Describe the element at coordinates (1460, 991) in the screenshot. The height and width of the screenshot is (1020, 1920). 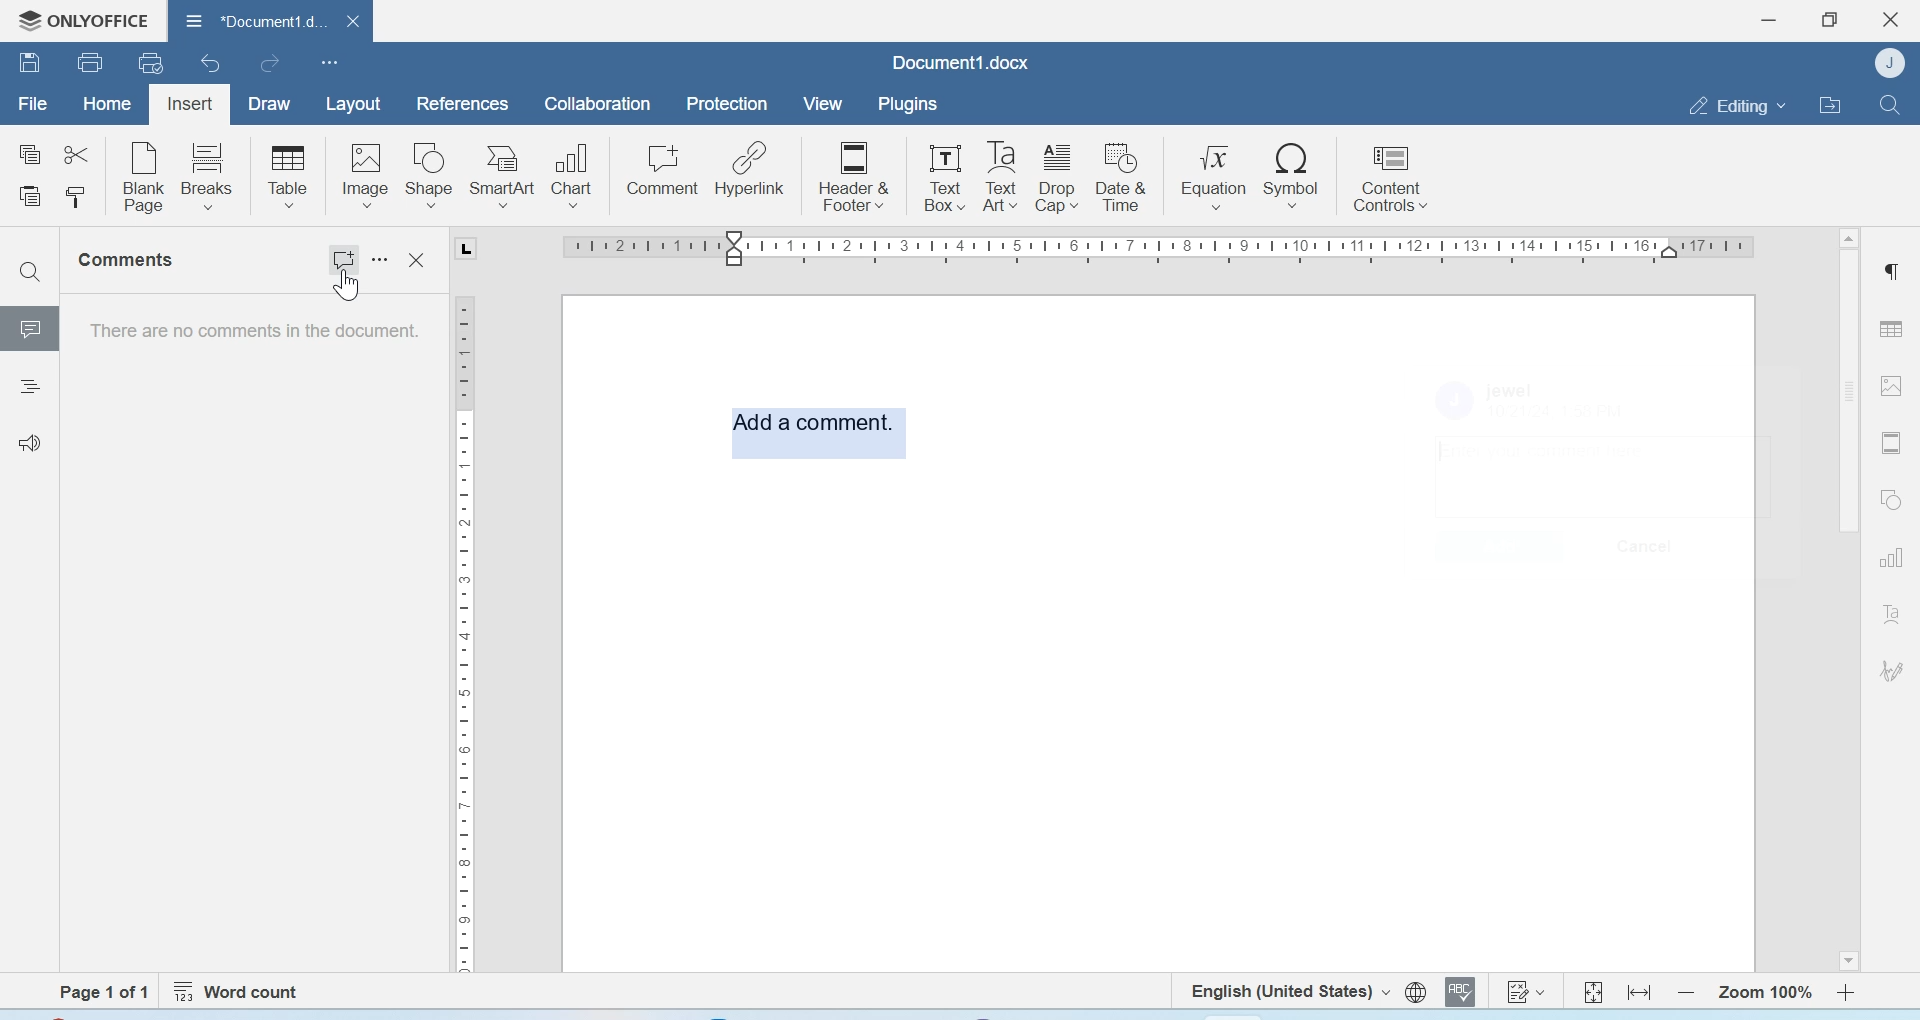
I see `Spell checking` at that location.